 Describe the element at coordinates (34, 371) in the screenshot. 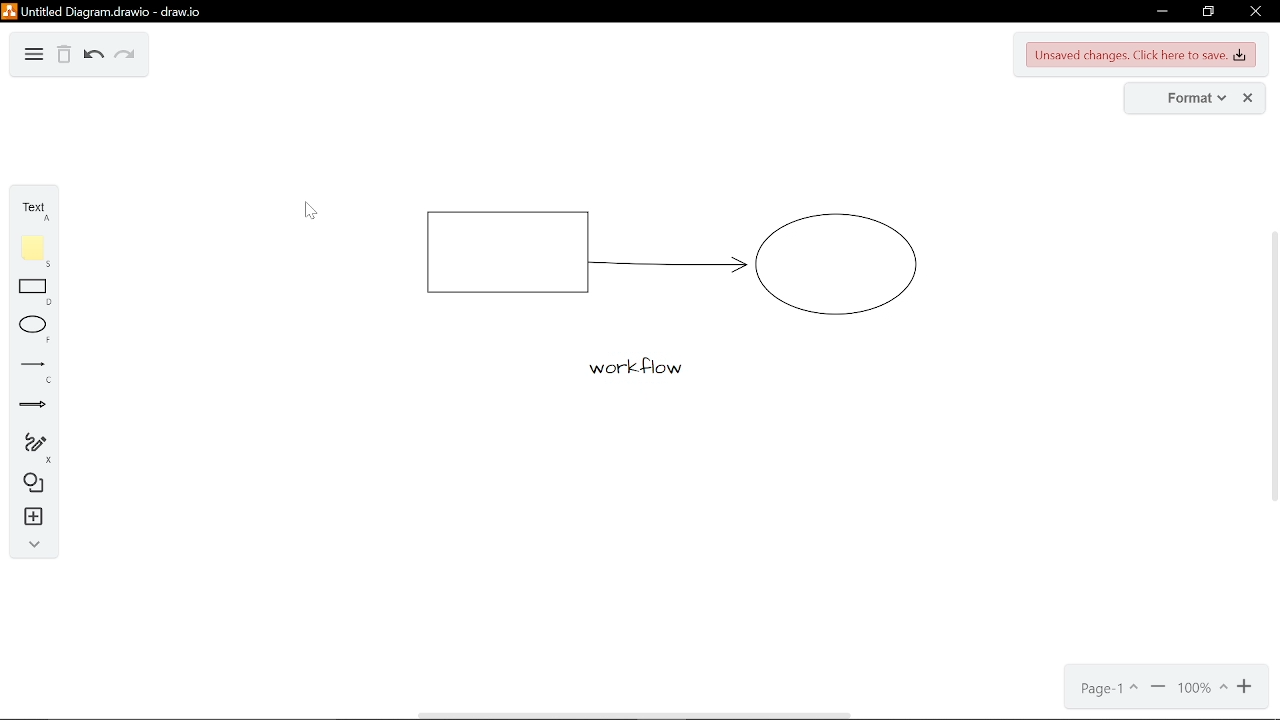

I see `lines` at that location.